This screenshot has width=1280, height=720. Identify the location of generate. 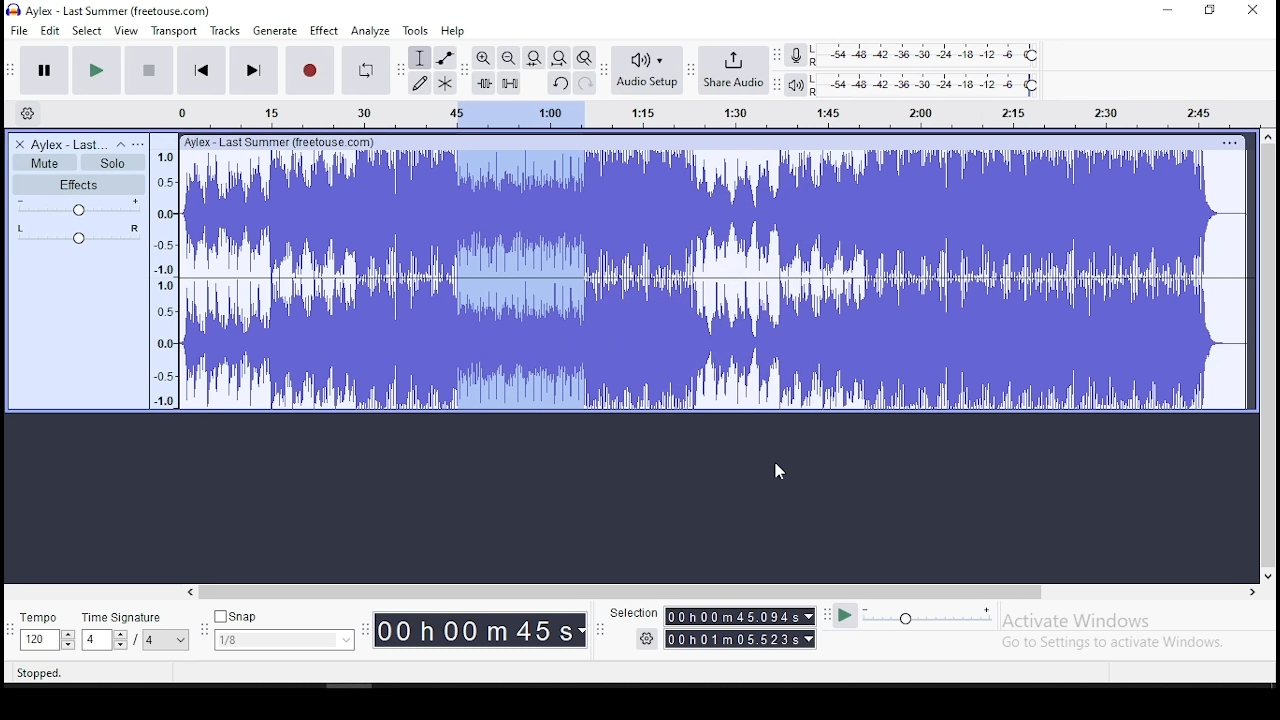
(276, 31).